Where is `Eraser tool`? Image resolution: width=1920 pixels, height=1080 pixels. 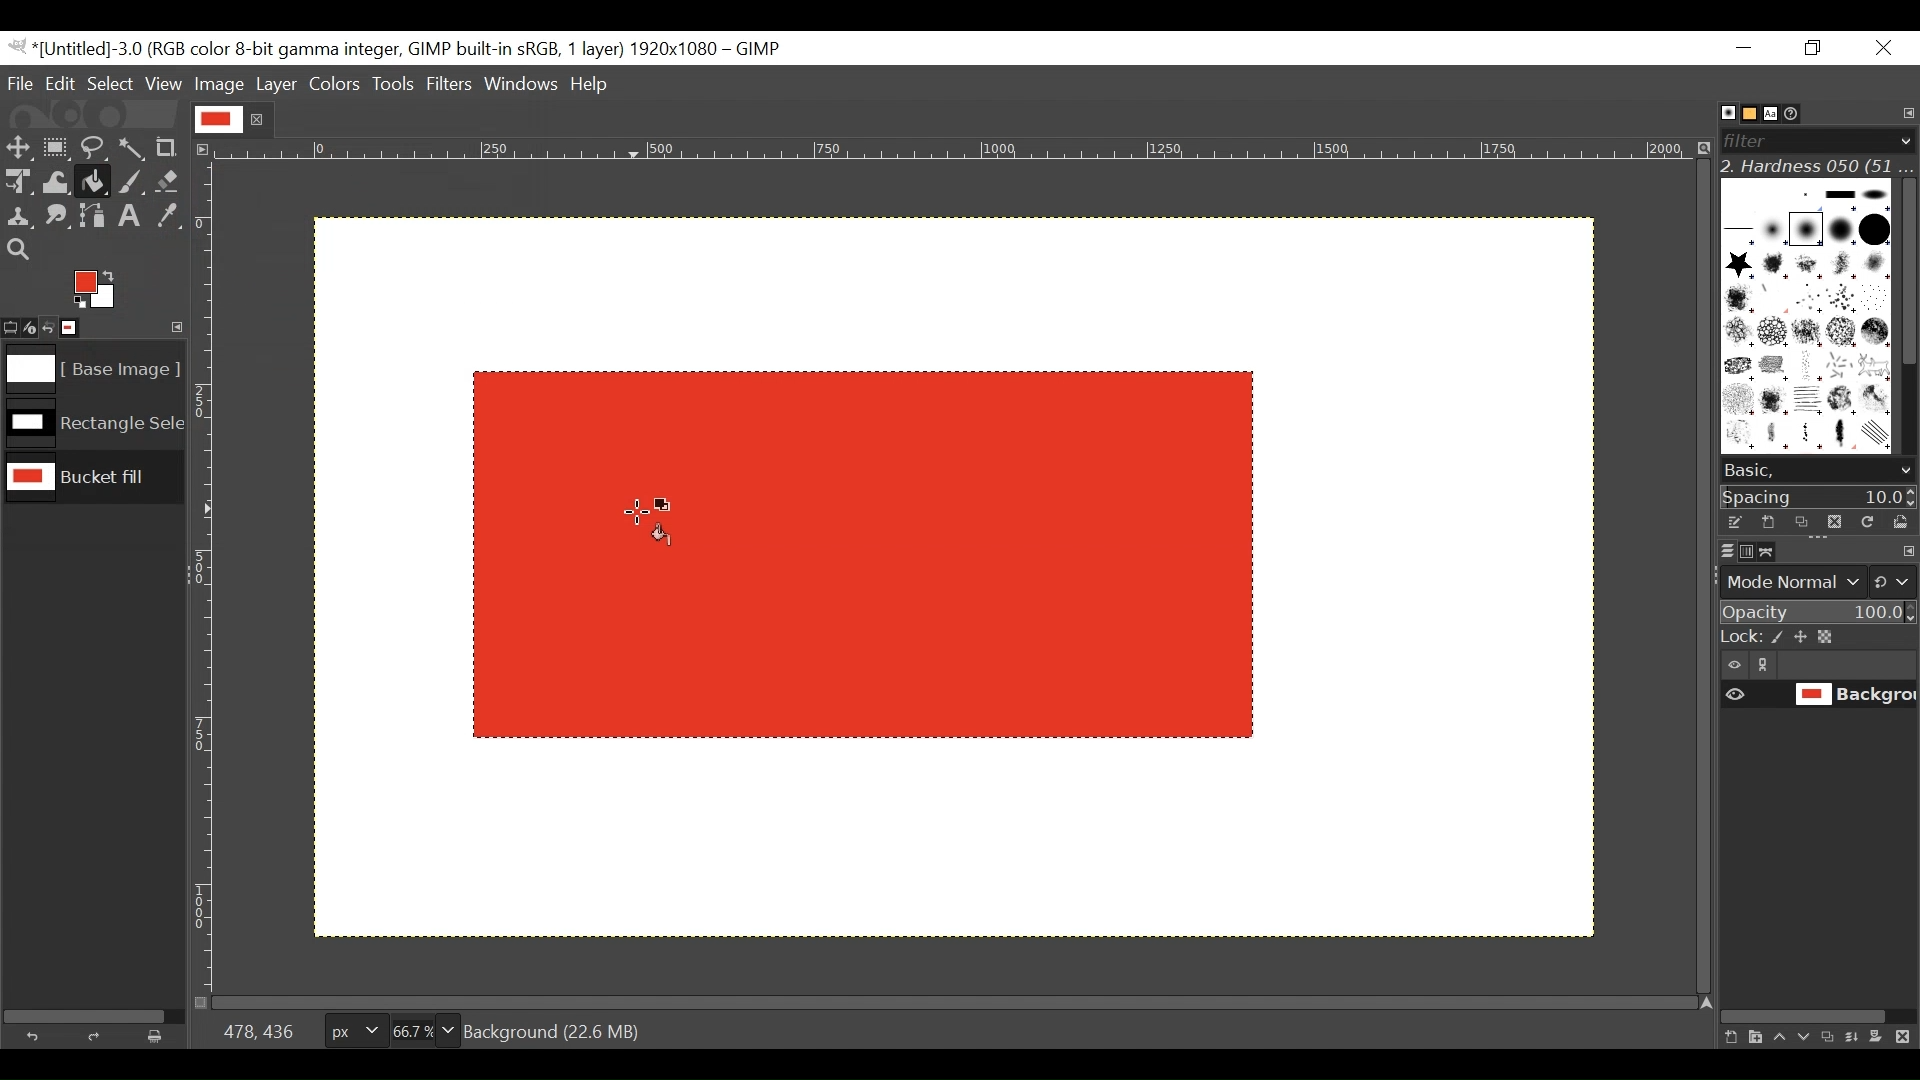
Eraser tool is located at coordinates (170, 183).